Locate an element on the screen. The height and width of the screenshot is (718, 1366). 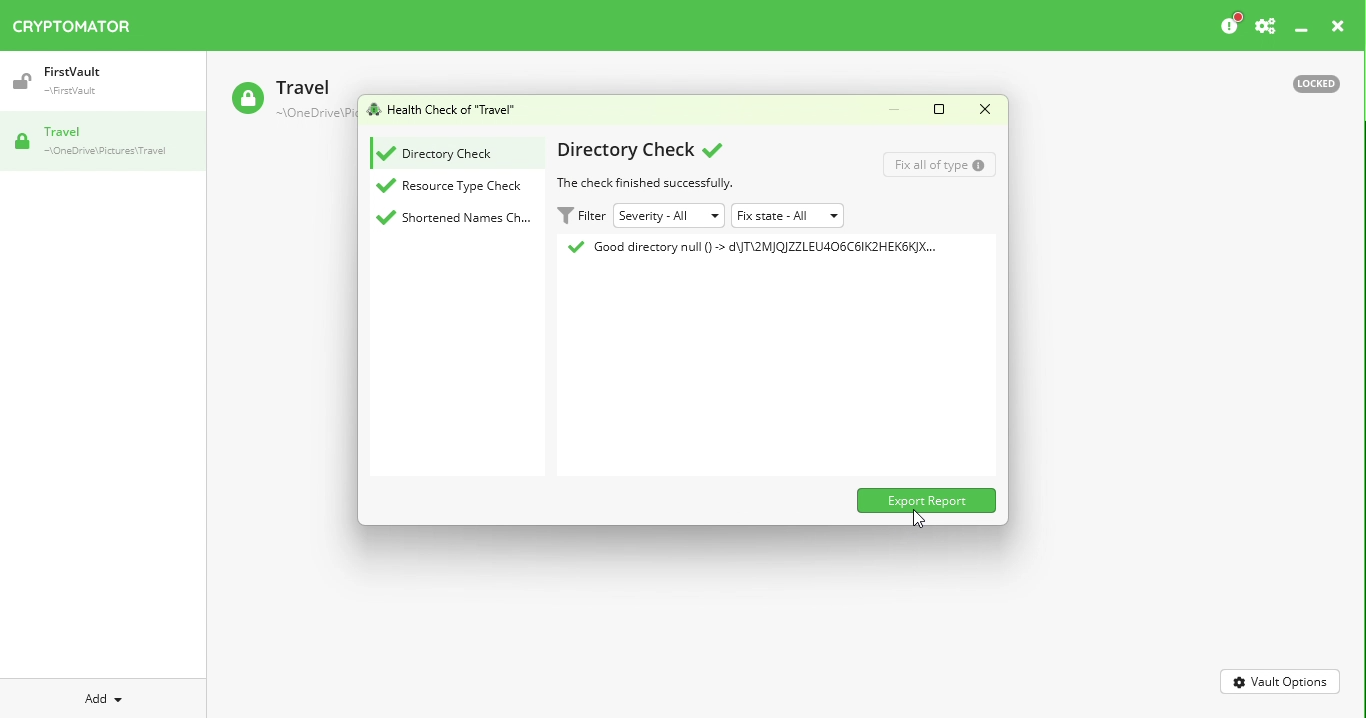
The check finished successfully is located at coordinates (650, 181).